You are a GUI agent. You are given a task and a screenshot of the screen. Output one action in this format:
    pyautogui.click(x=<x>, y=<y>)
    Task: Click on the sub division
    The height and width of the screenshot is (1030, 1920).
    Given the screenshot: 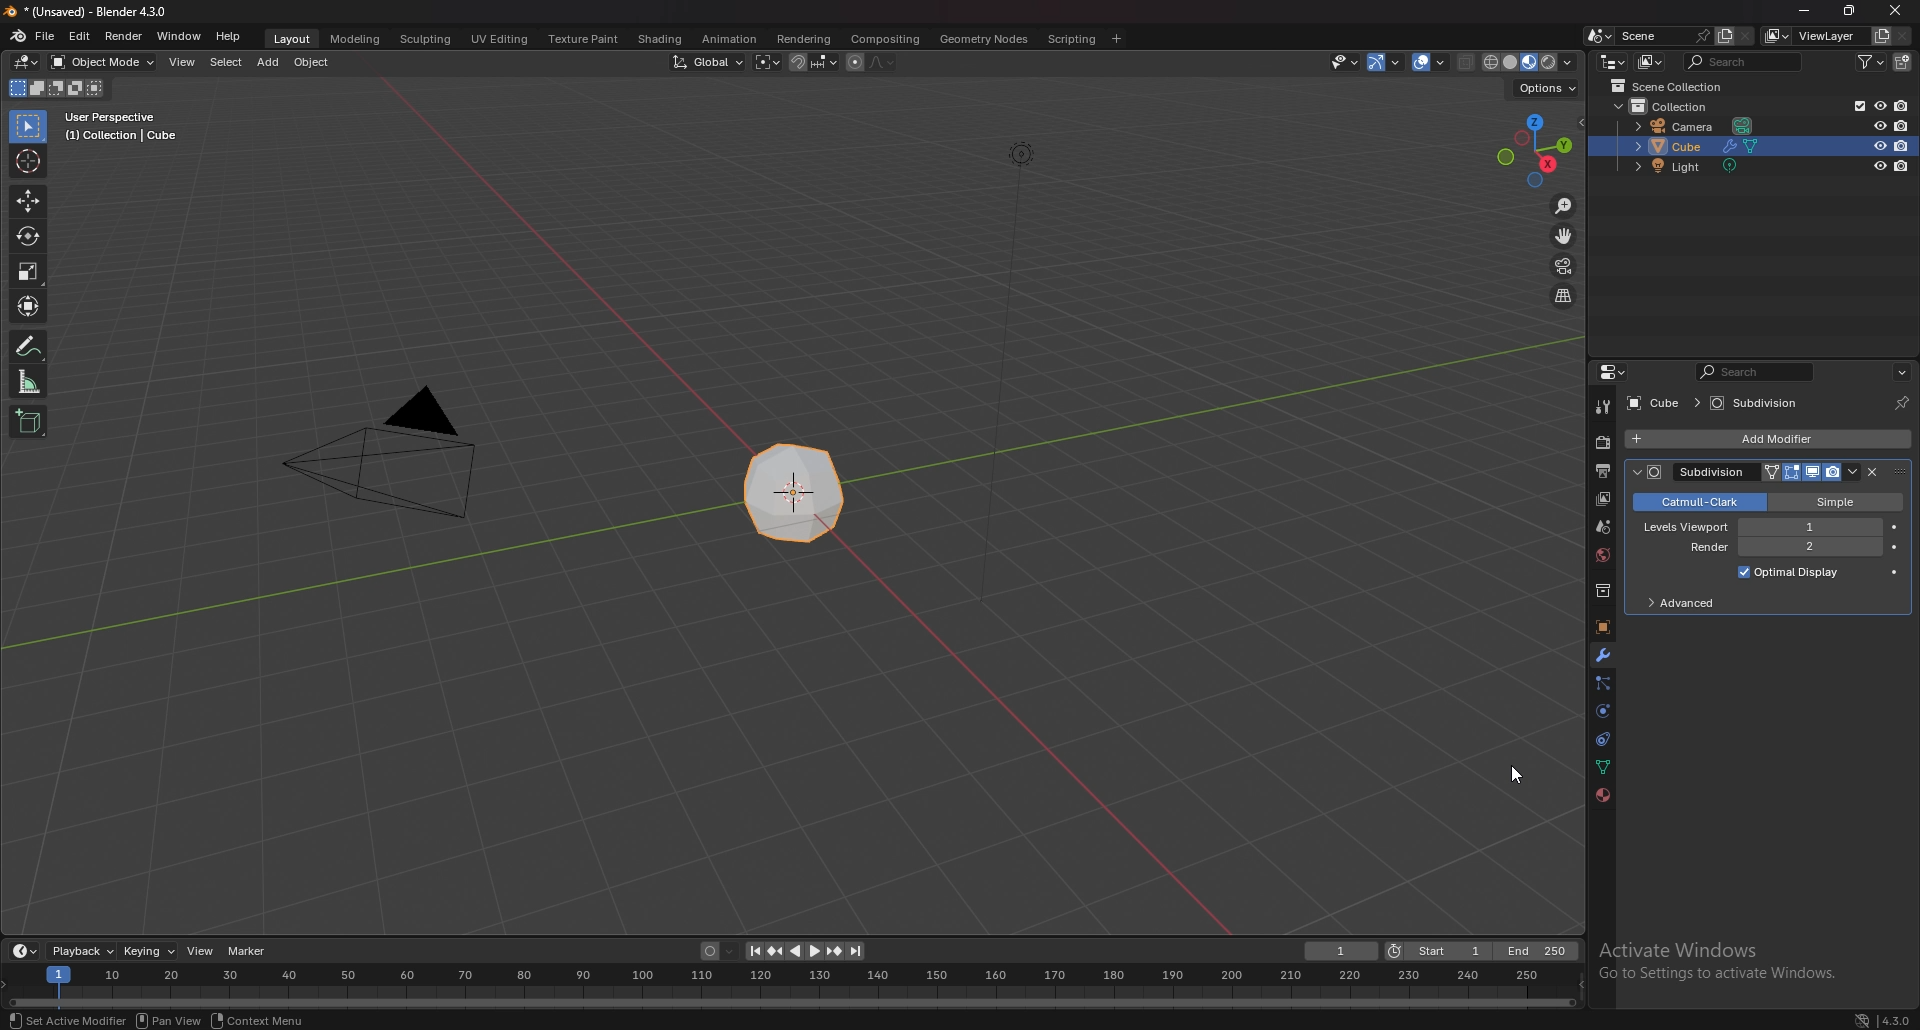 What is the action you would take?
    pyautogui.click(x=1762, y=403)
    